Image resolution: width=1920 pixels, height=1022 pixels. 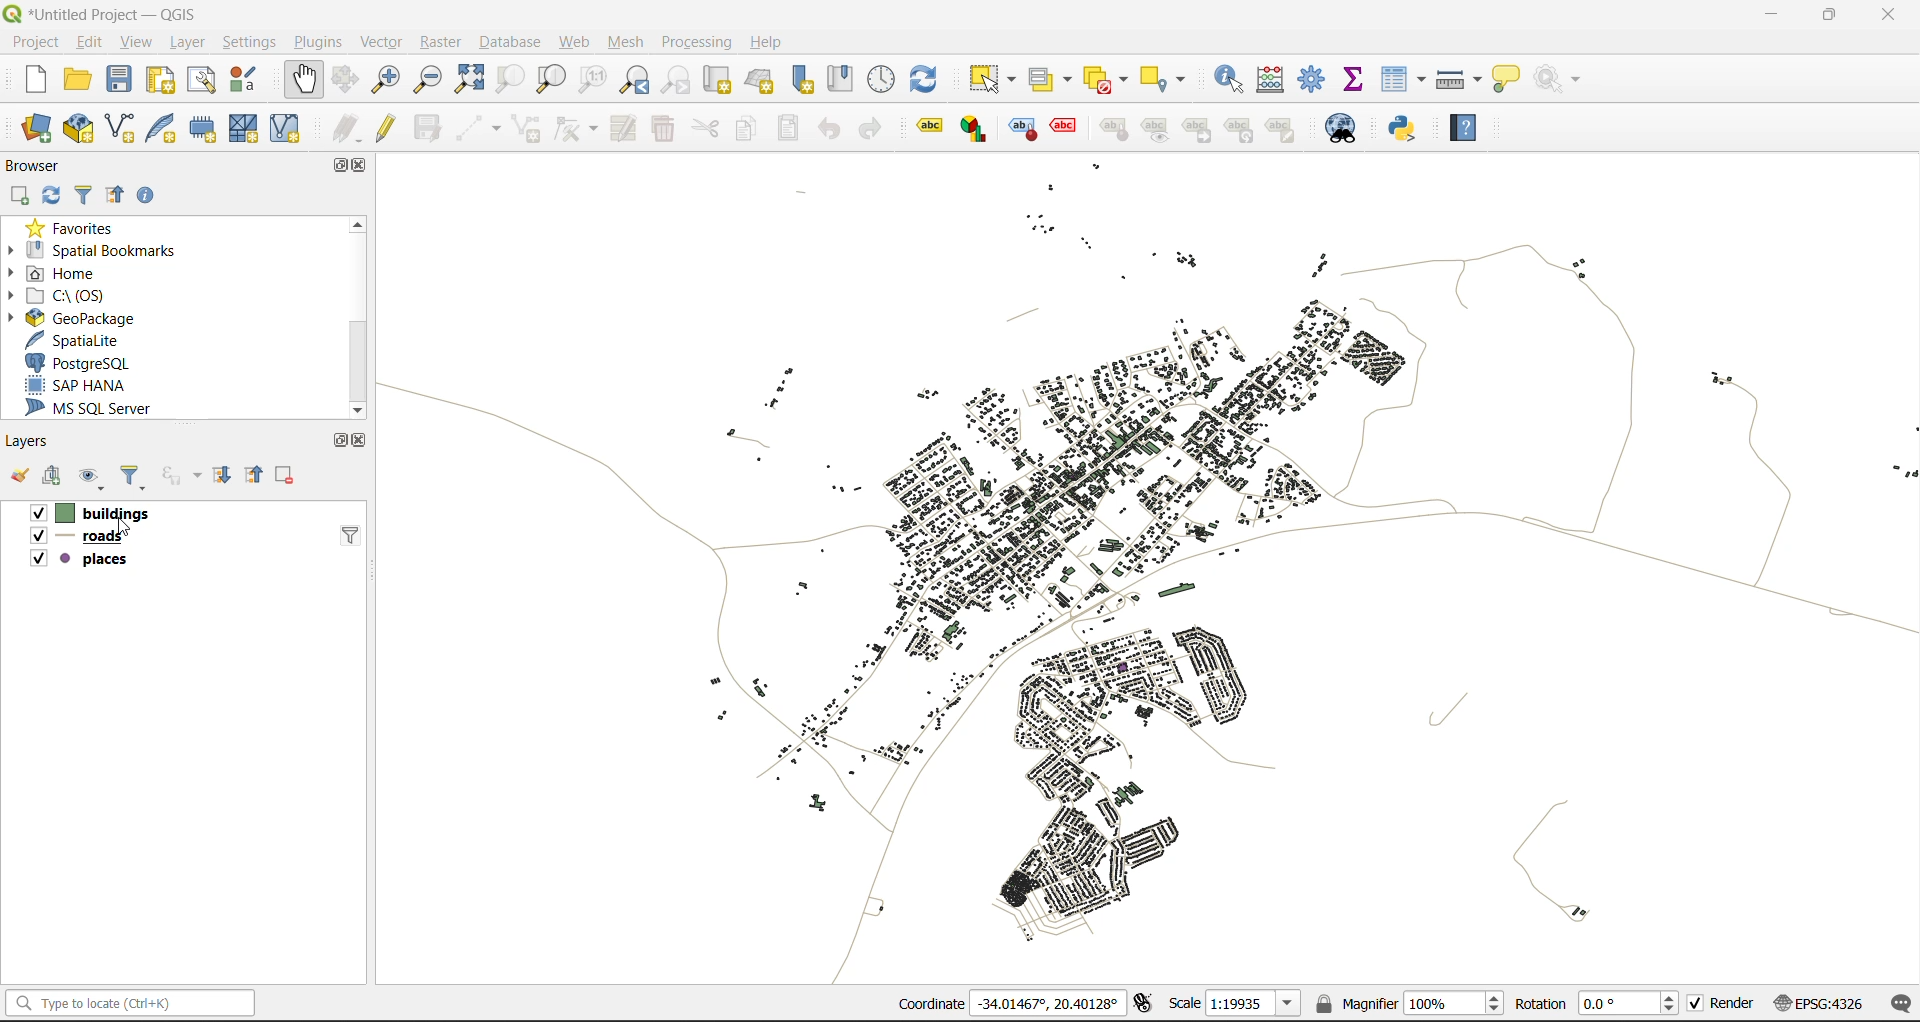 What do you see at coordinates (100, 385) in the screenshot?
I see `sap hana` at bounding box center [100, 385].